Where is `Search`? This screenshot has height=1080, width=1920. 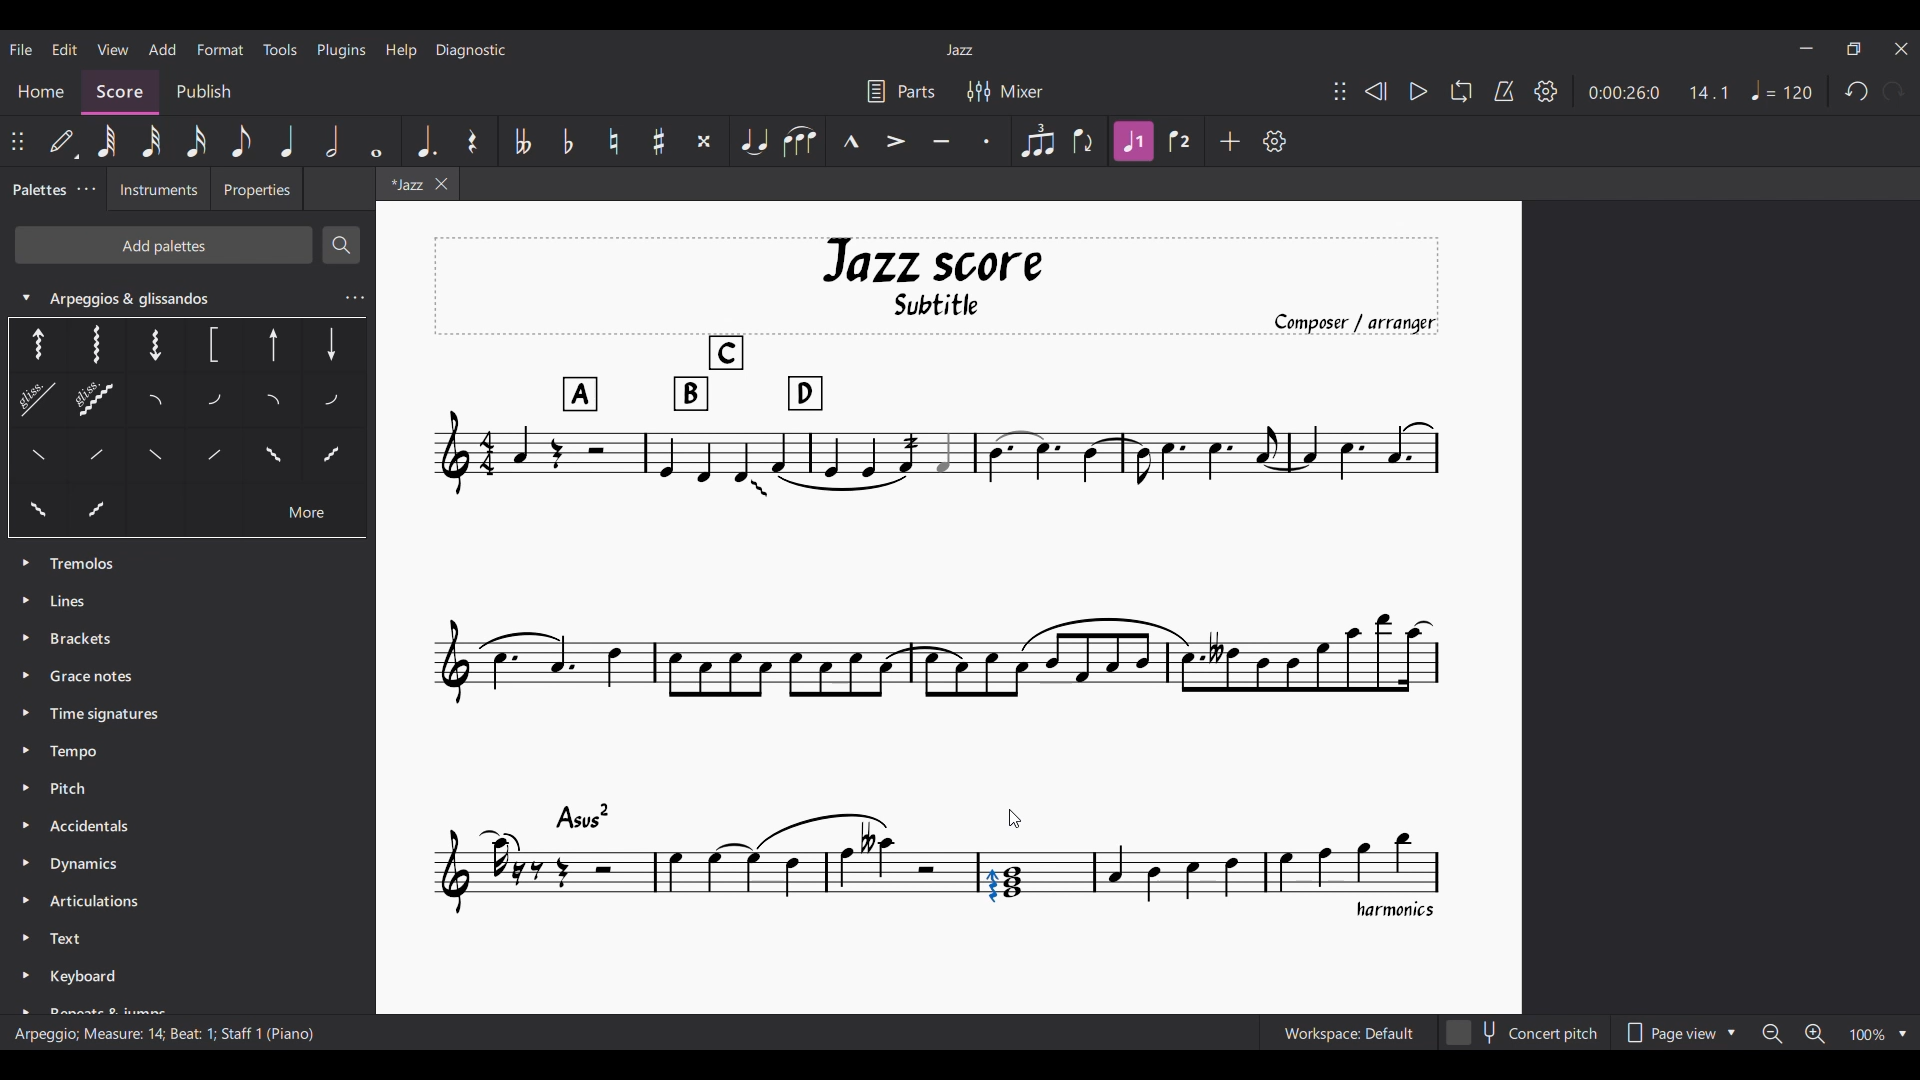
Search is located at coordinates (342, 245).